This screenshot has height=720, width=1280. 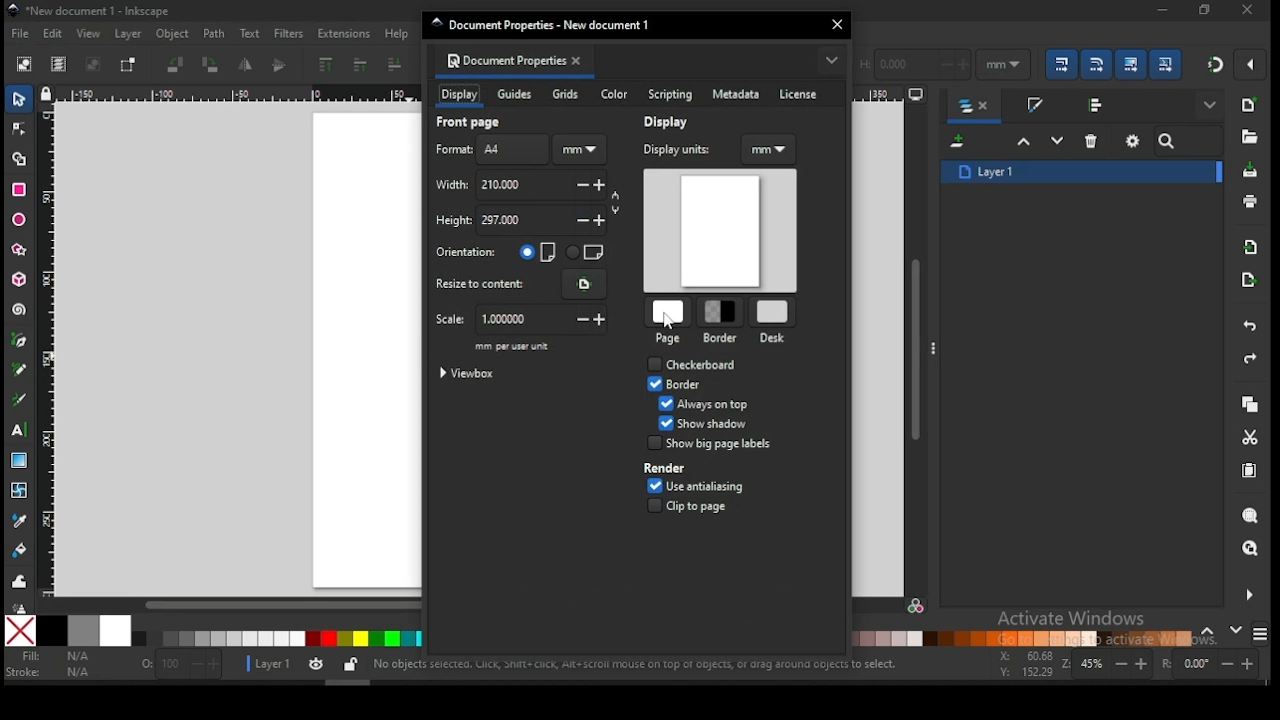 I want to click on scripting, so click(x=669, y=95).